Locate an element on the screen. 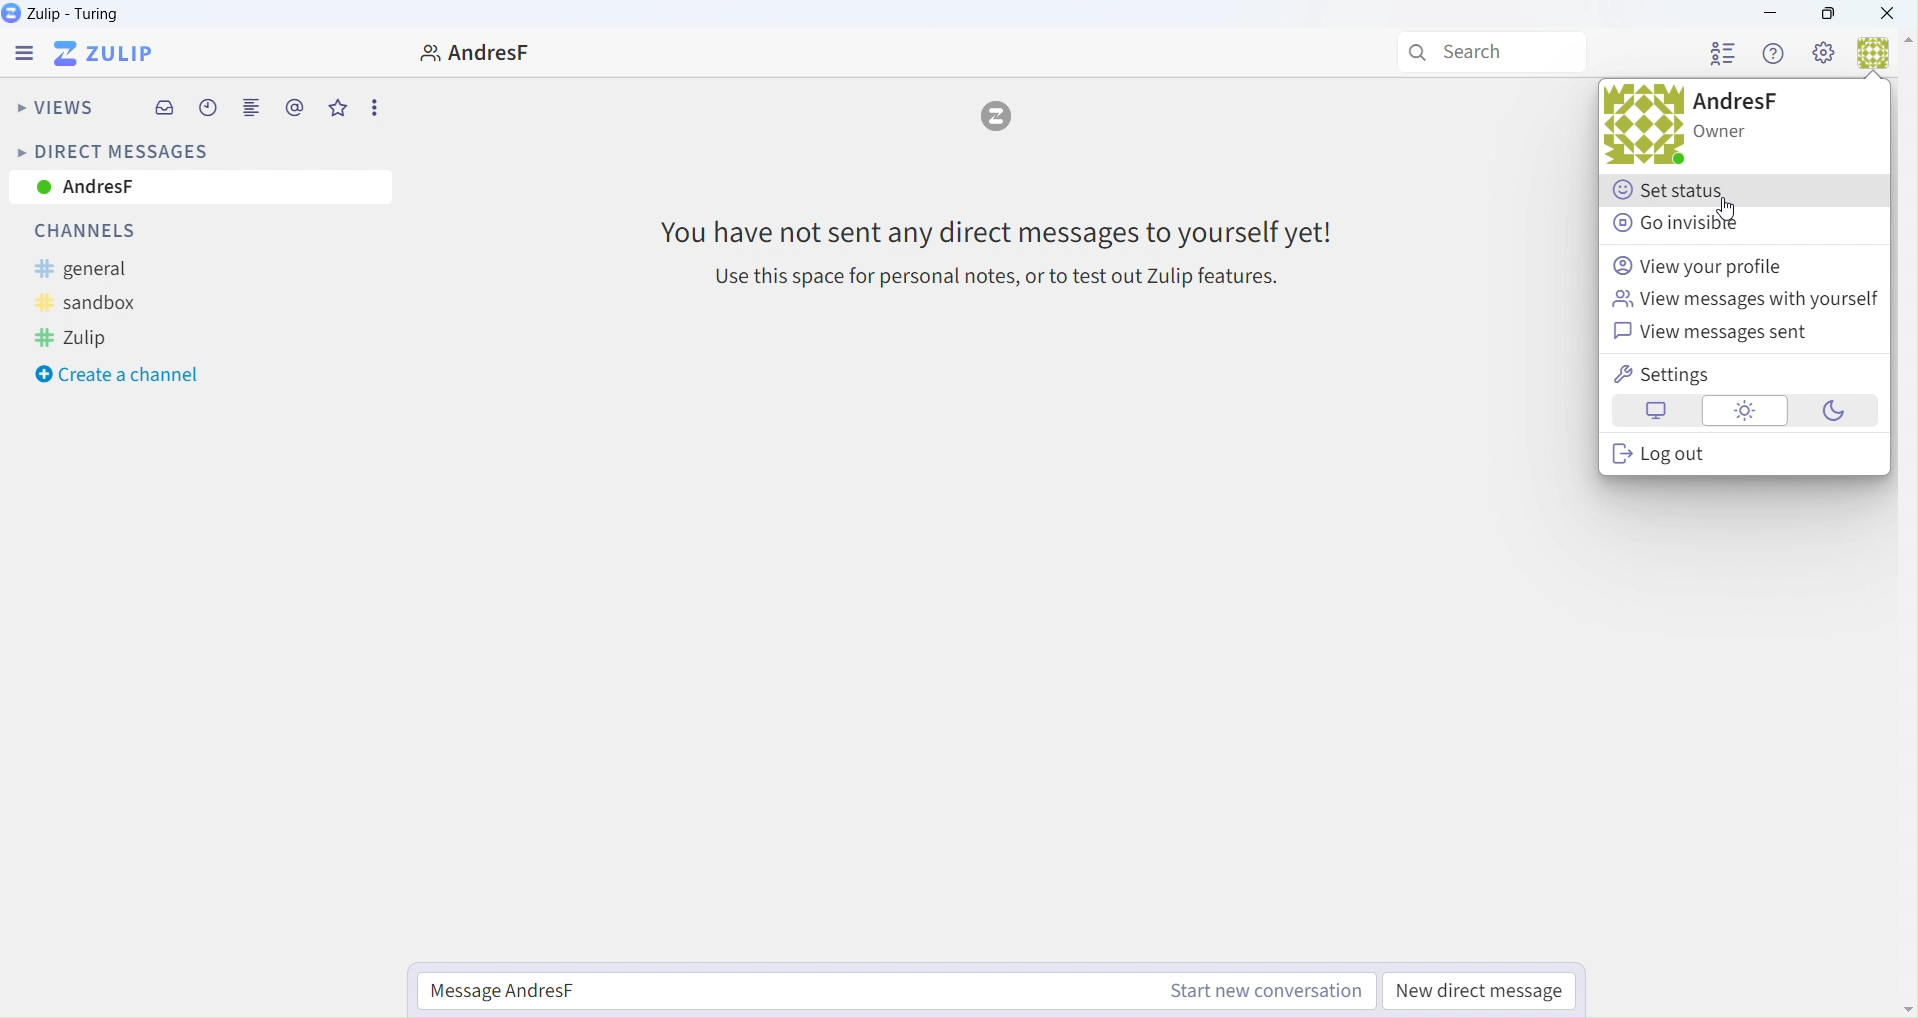 The width and height of the screenshot is (1918, 1018). New Direct Message is located at coordinates (1484, 992).